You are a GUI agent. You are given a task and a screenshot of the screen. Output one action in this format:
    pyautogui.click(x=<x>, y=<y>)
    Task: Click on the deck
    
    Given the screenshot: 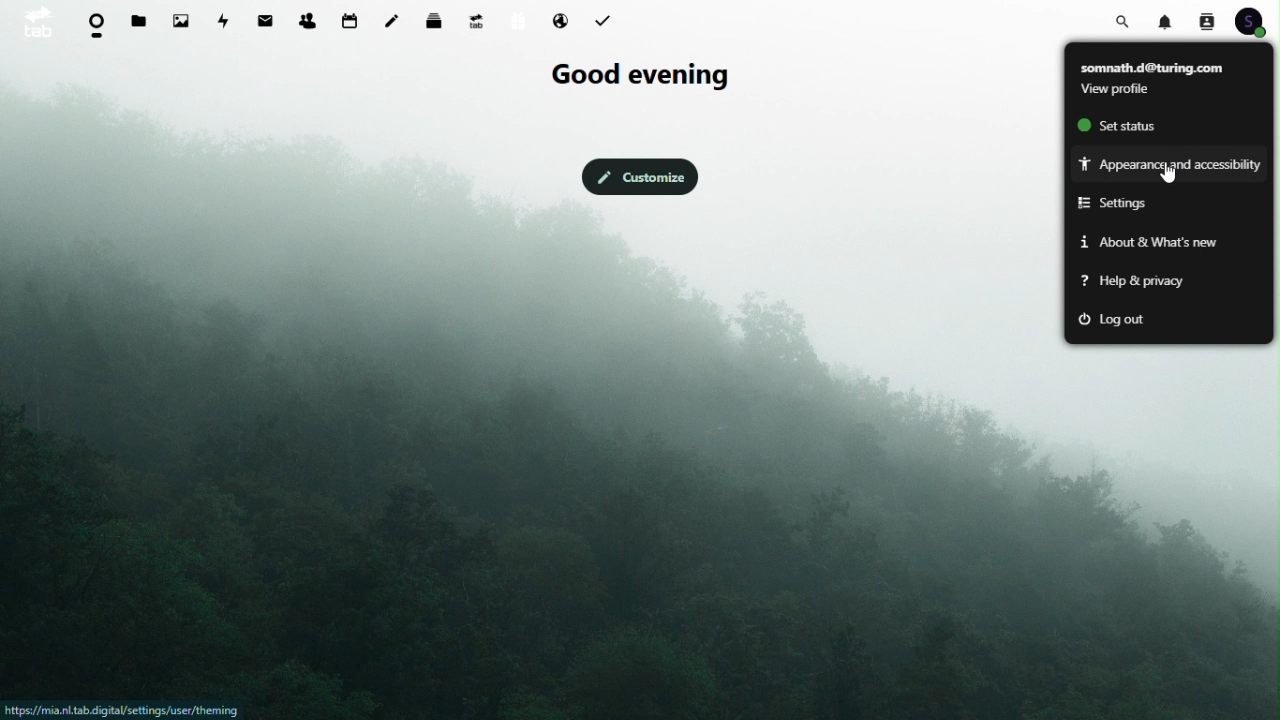 What is the action you would take?
    pyautogui.click(x=438, y=19)
    